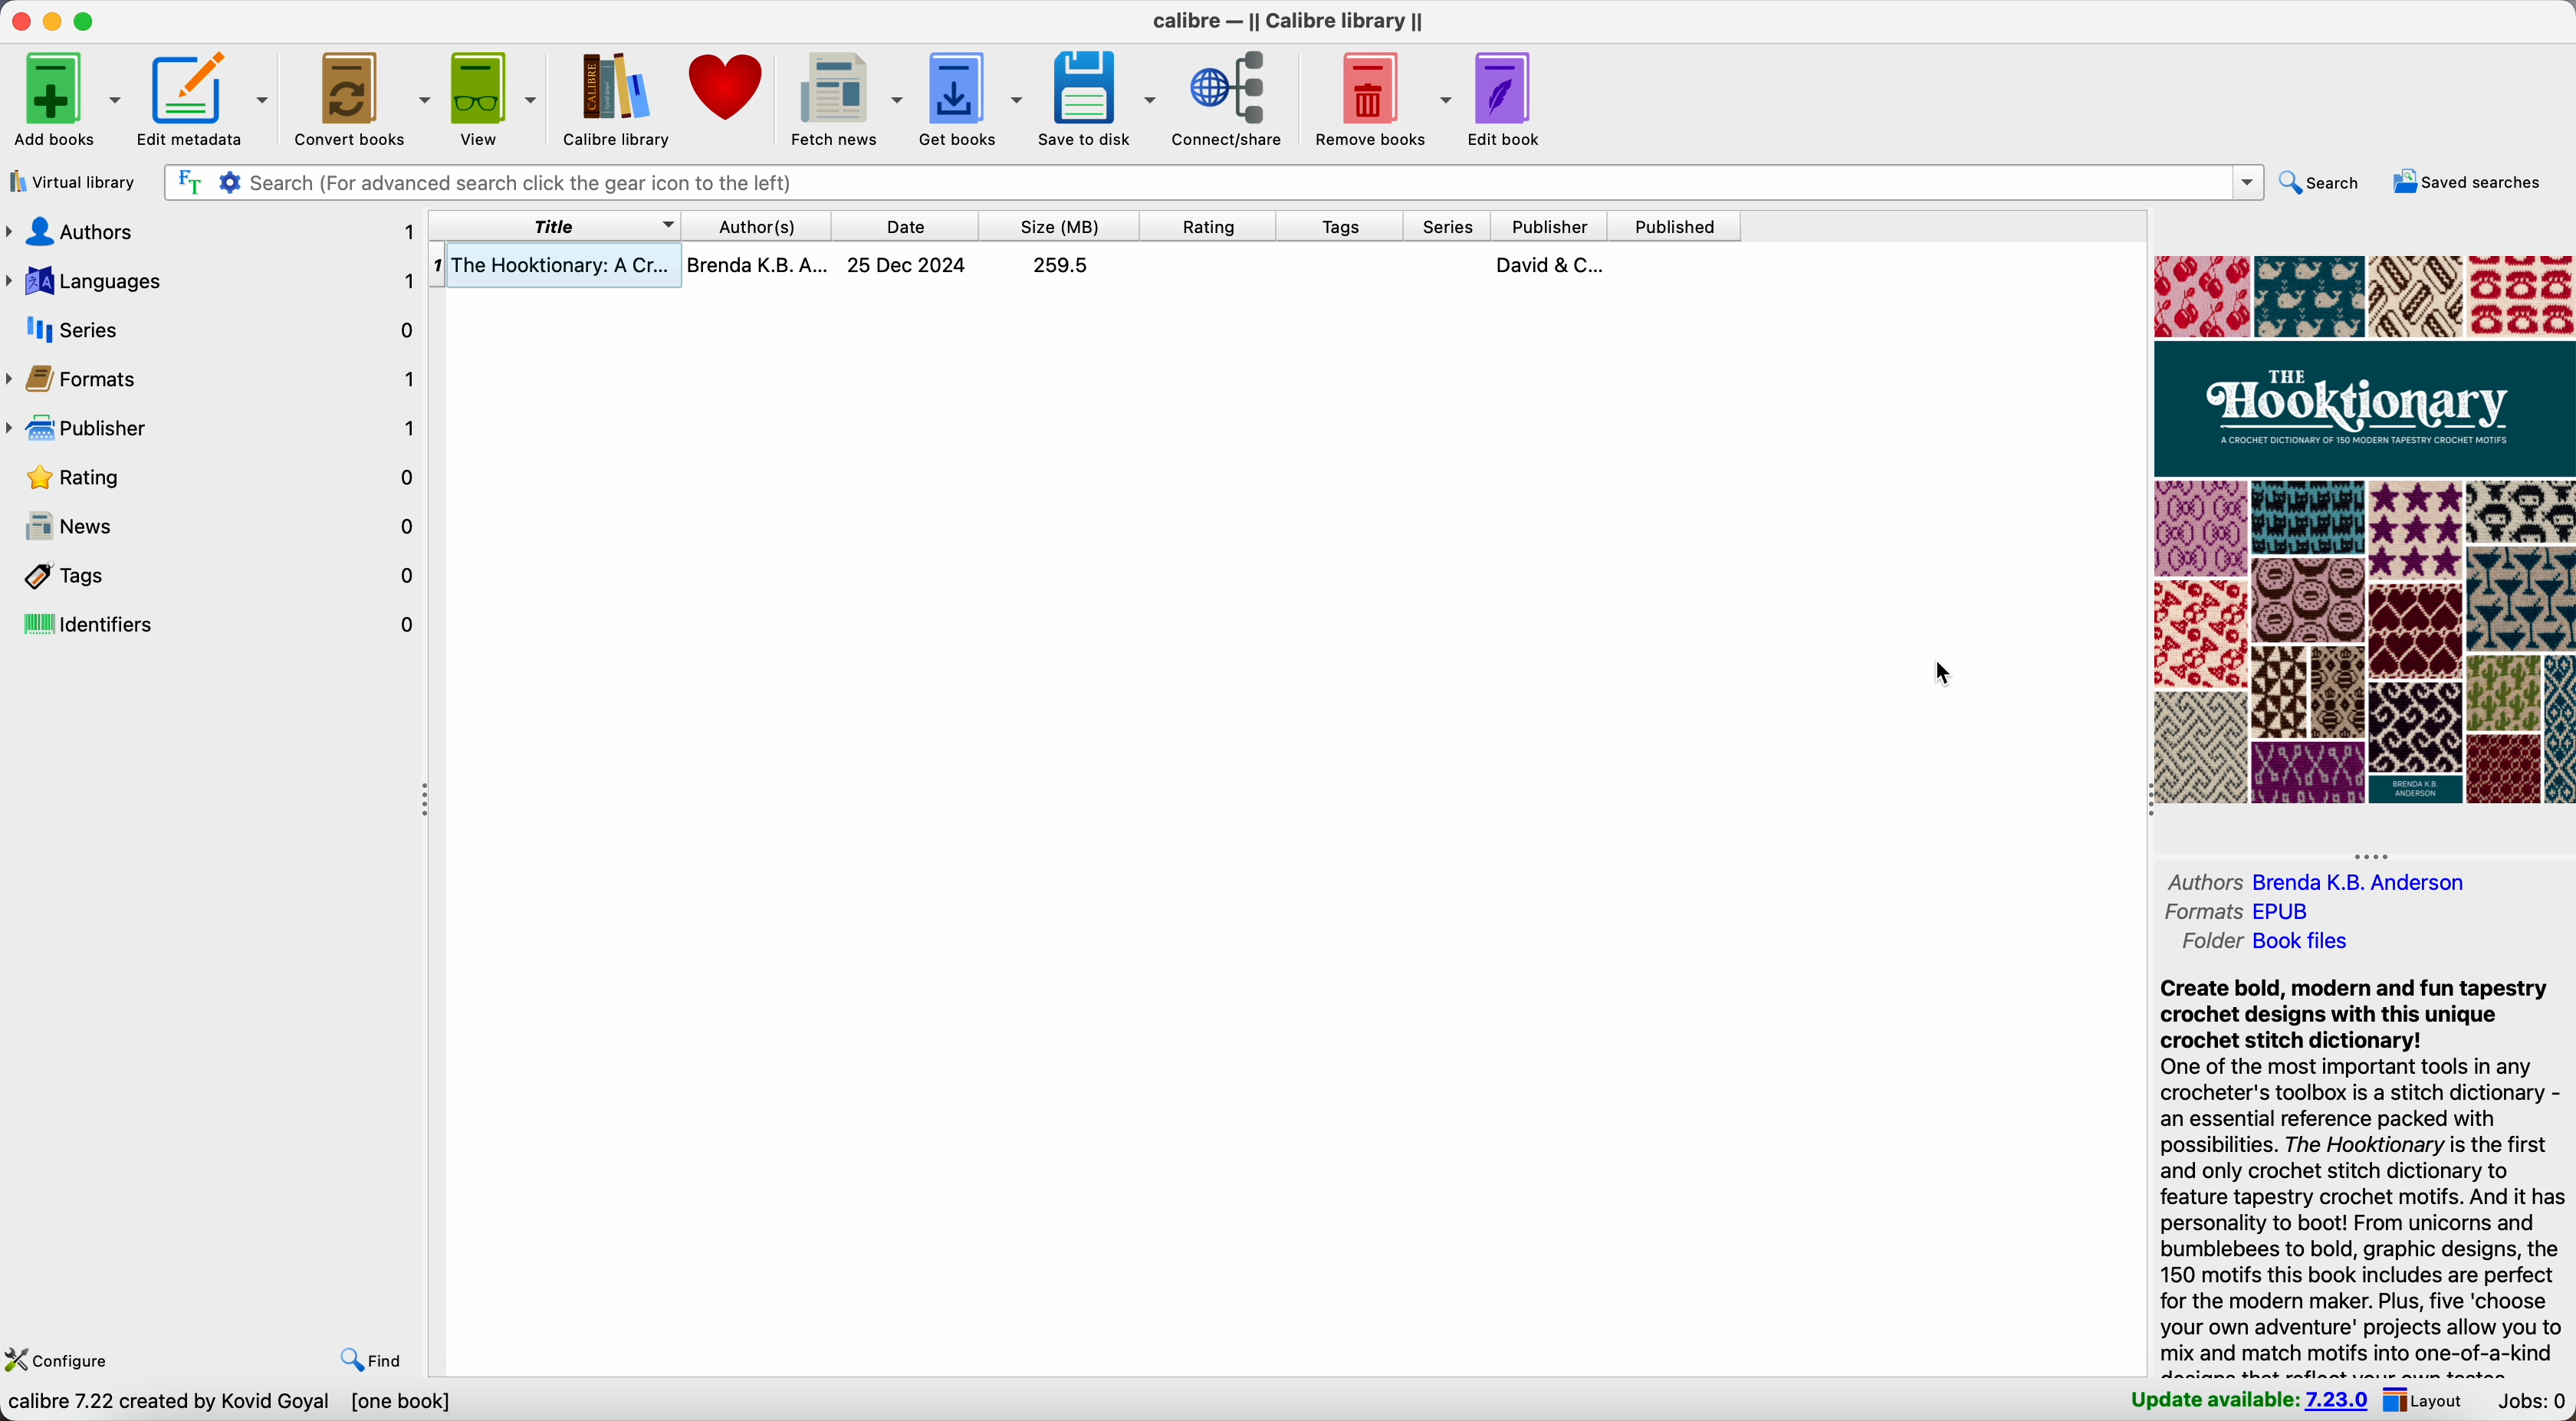 This screenshot has height=1421, width=2576. Describe the element at coordinates (905, 226) in the screenshot. I see `date` at that location.